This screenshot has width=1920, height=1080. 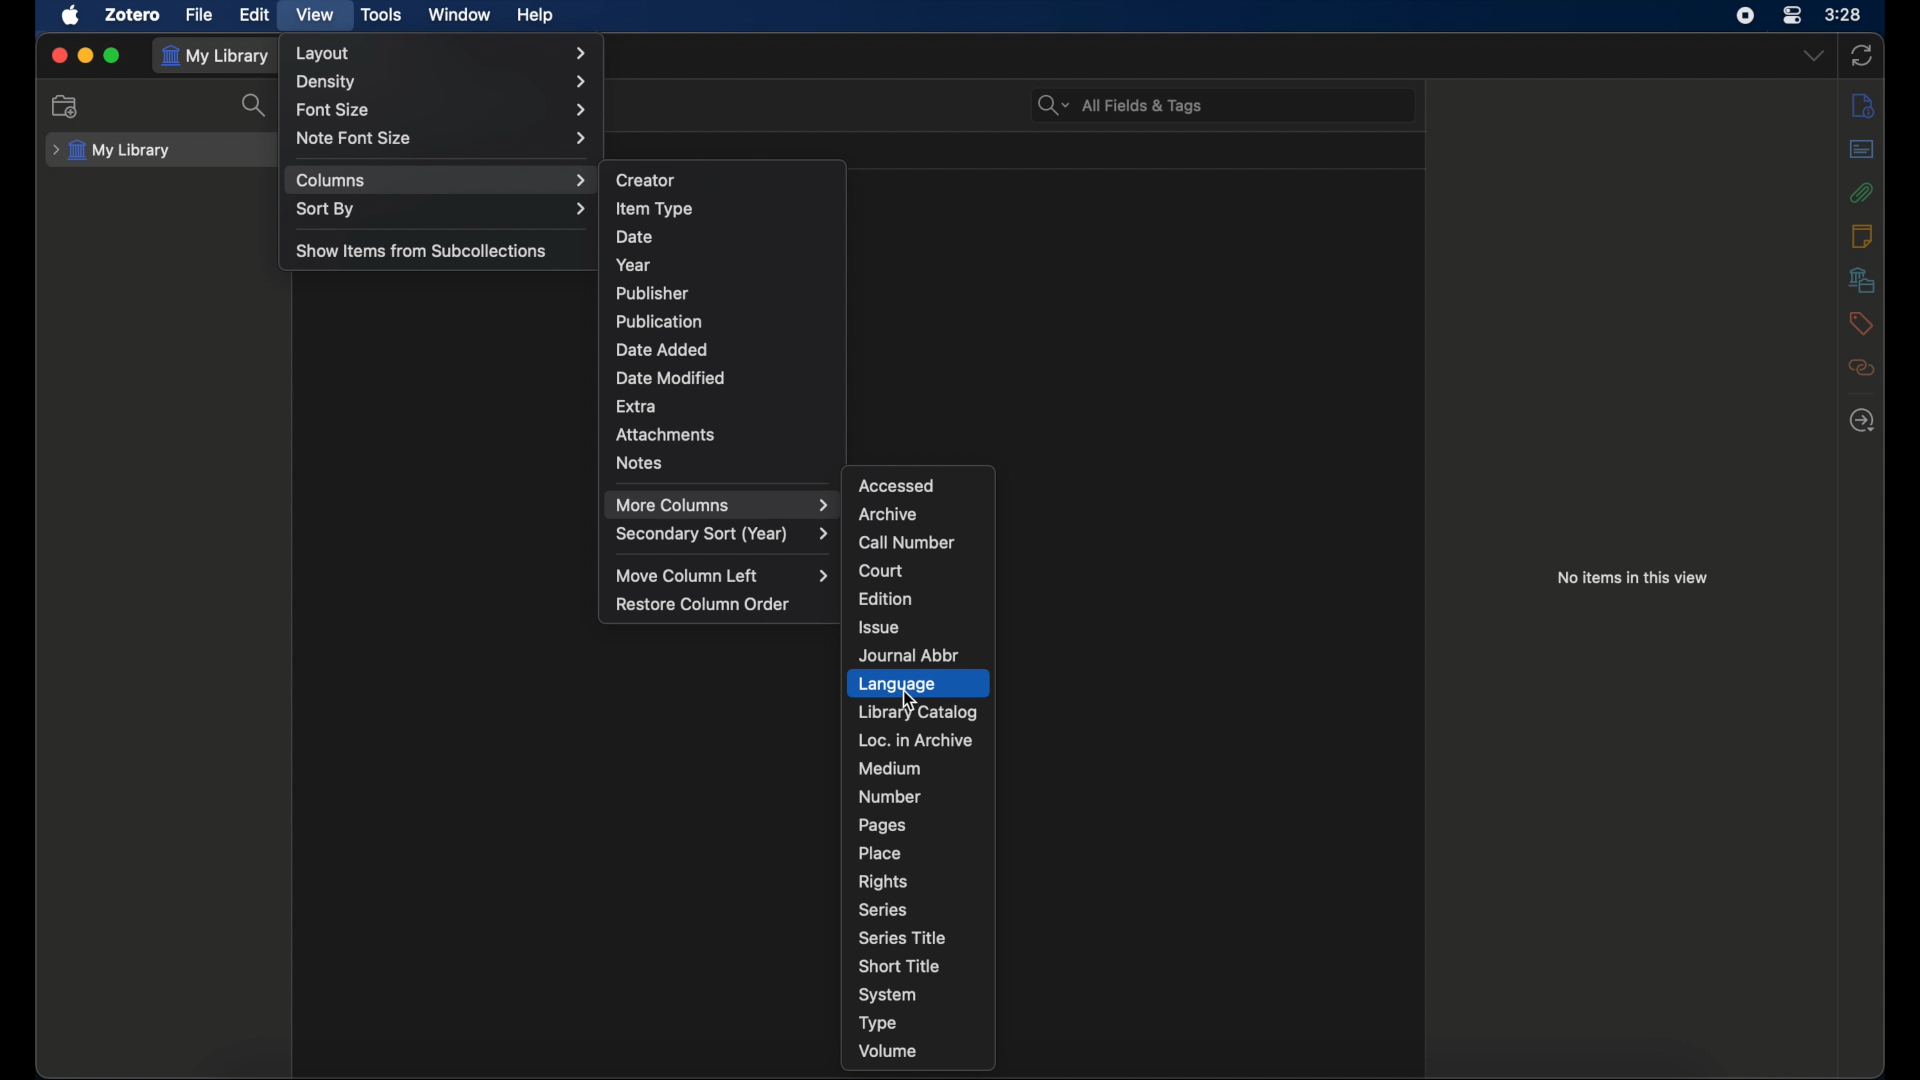 What do you see at coordinates (910, 657) in the screenshot?
I see `journal abbr` at bounding box center [910, 657].